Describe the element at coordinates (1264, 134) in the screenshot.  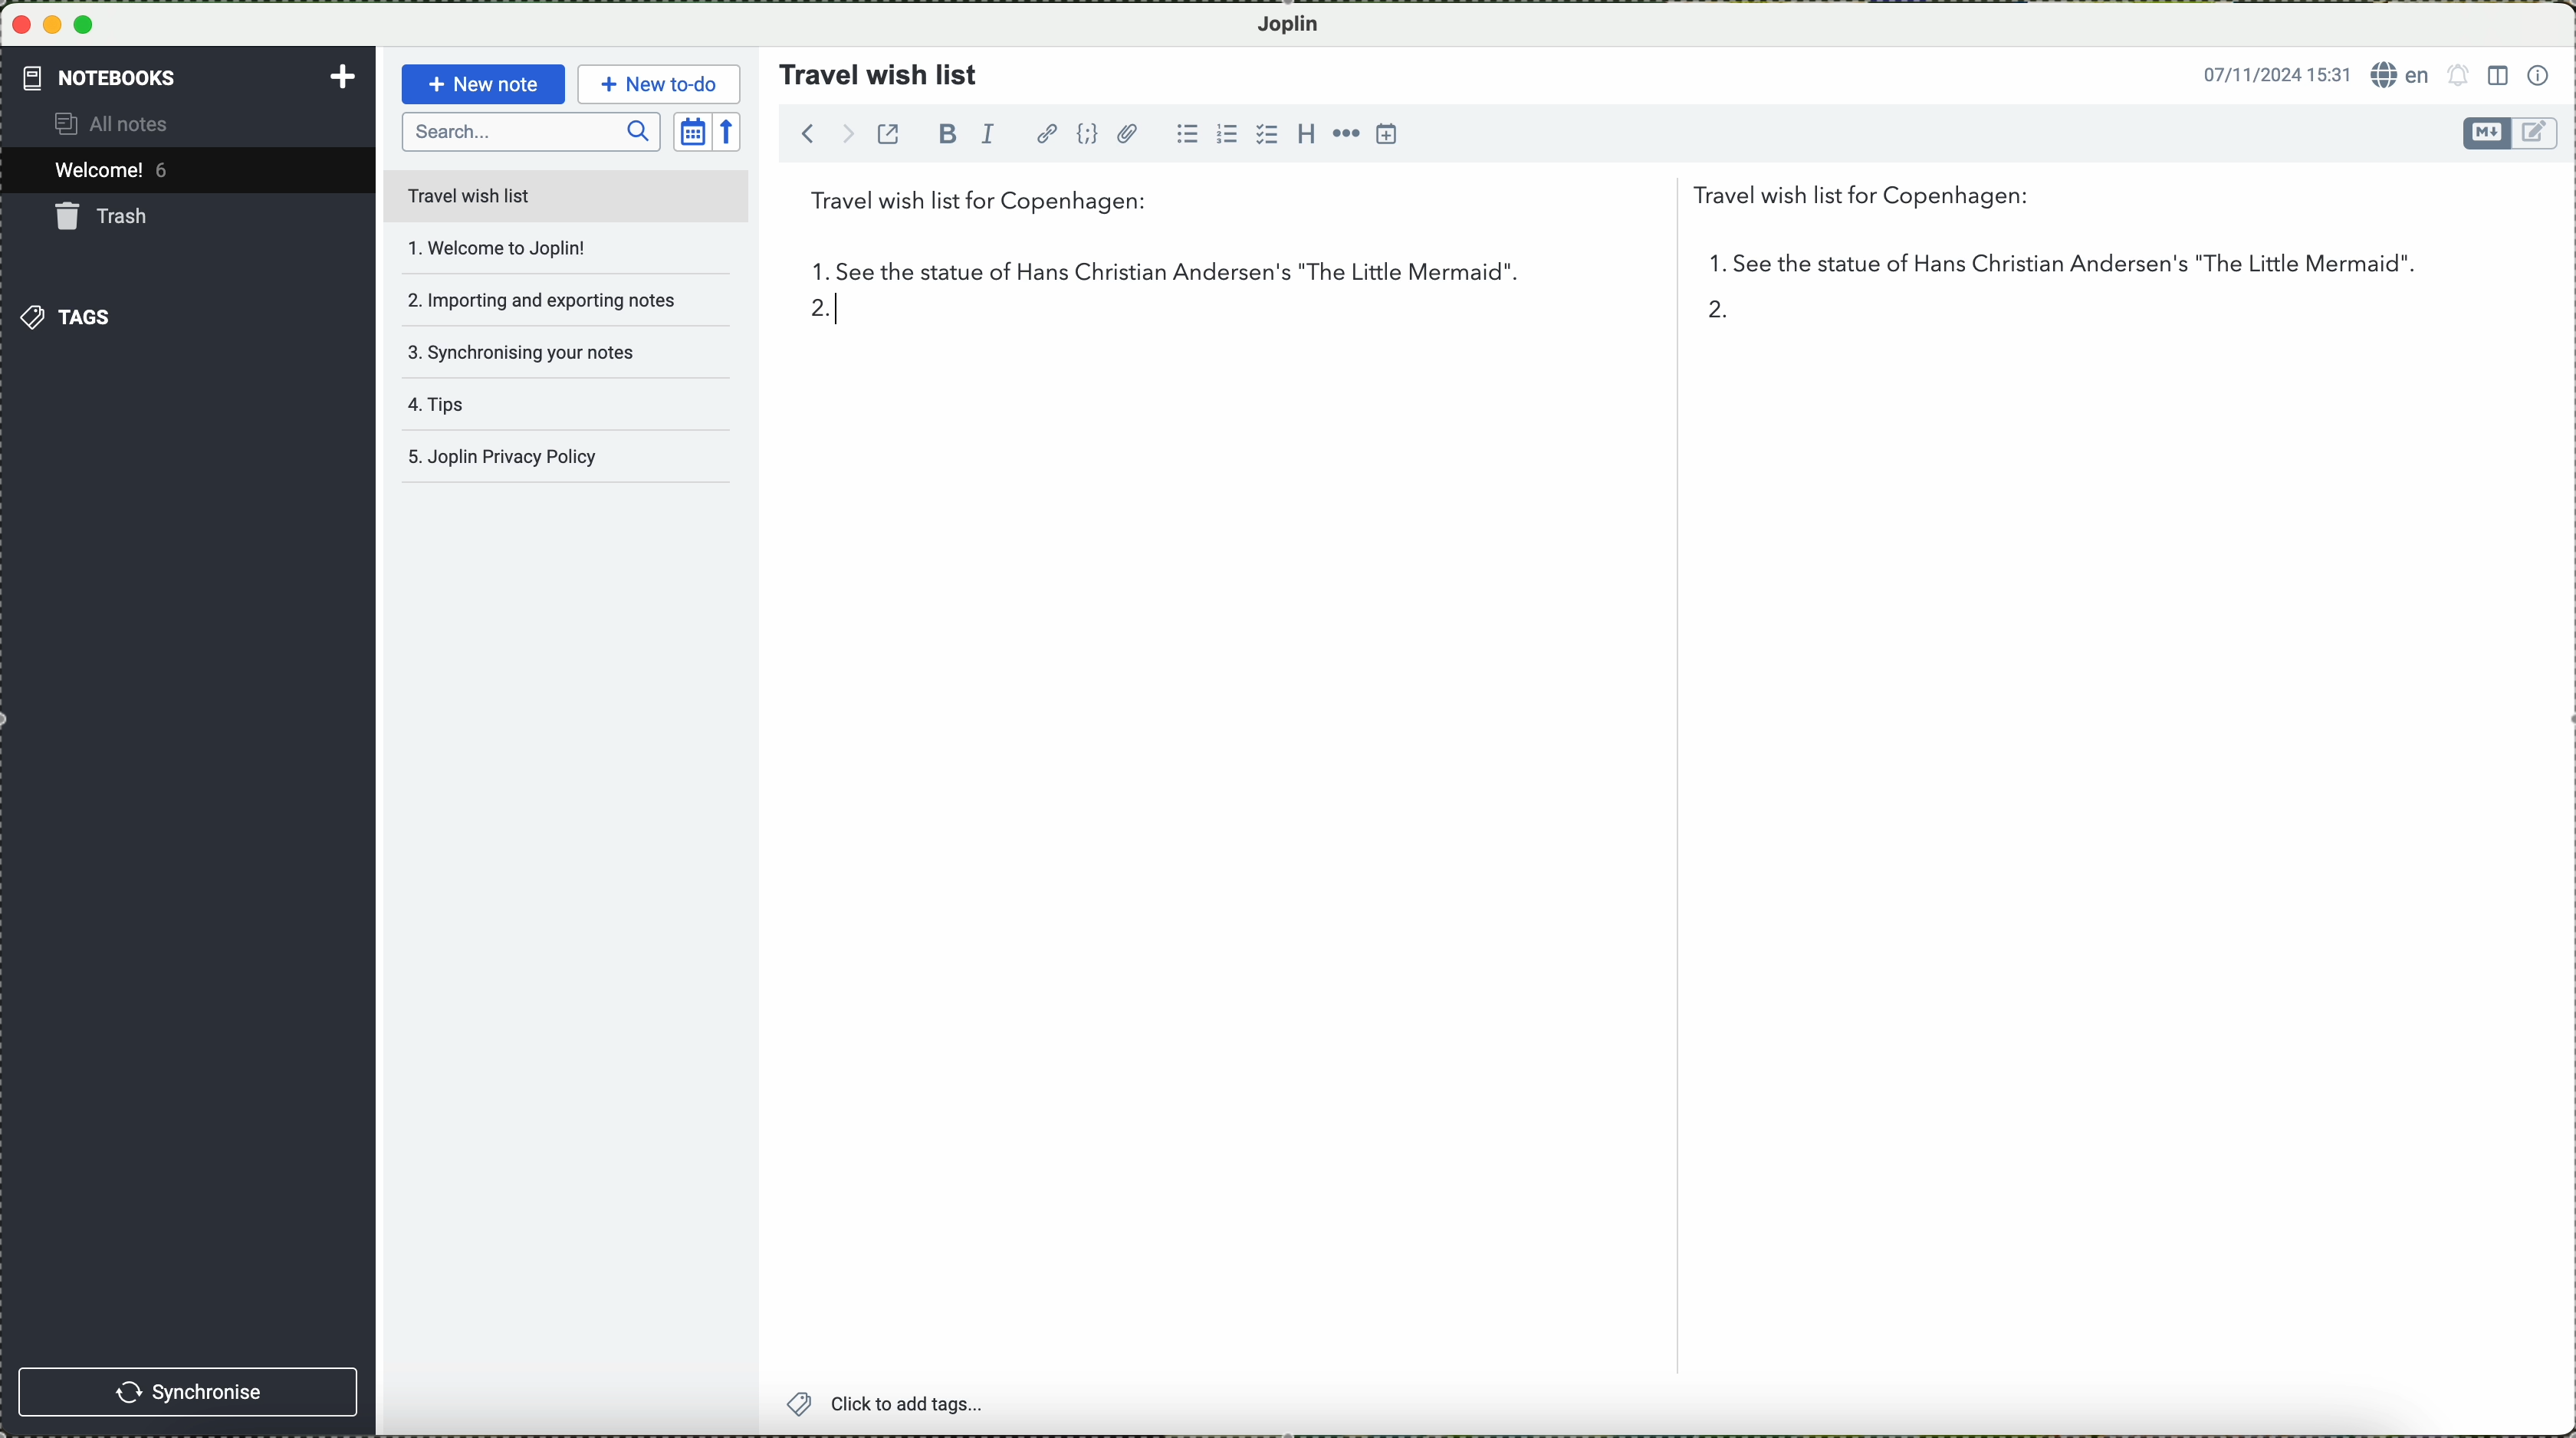
I see `checkbox` at that location.